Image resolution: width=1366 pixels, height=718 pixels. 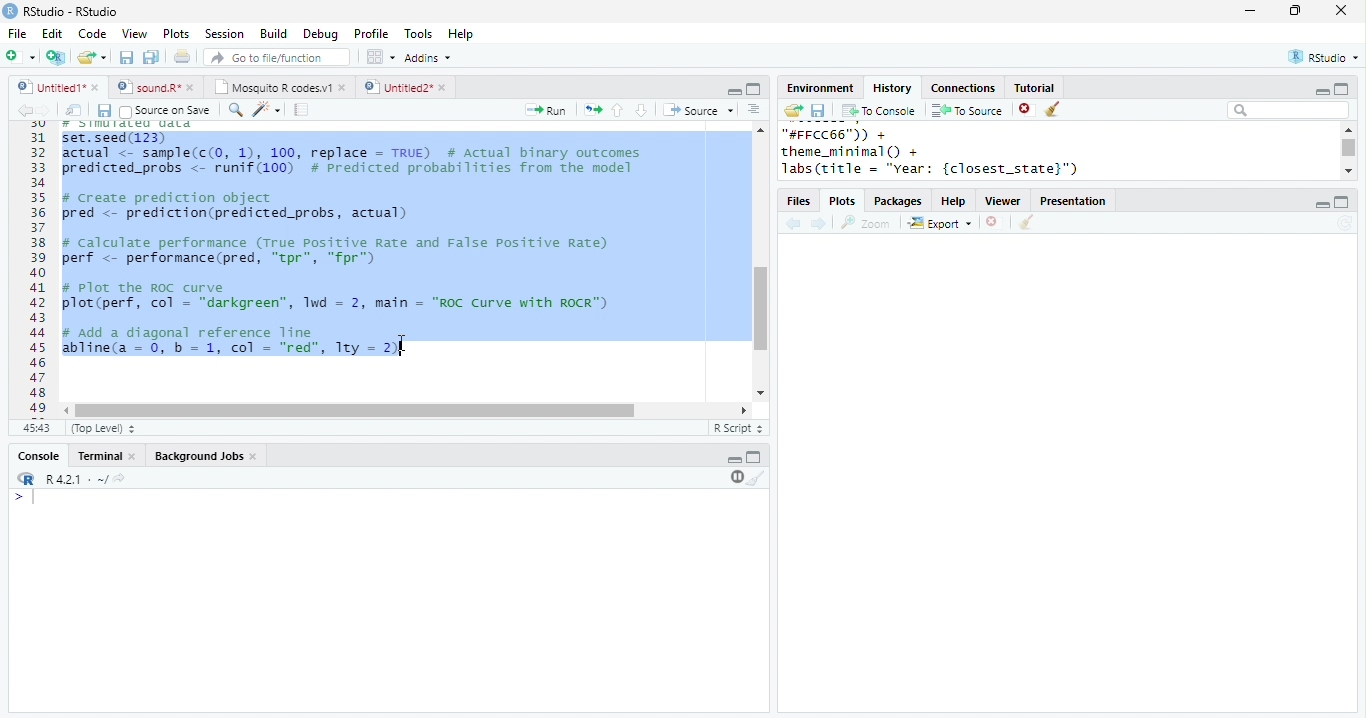 What do you see at coordinates (177, 33) in the screenshot?
I see `Plots` at bounding box center [177, 33].